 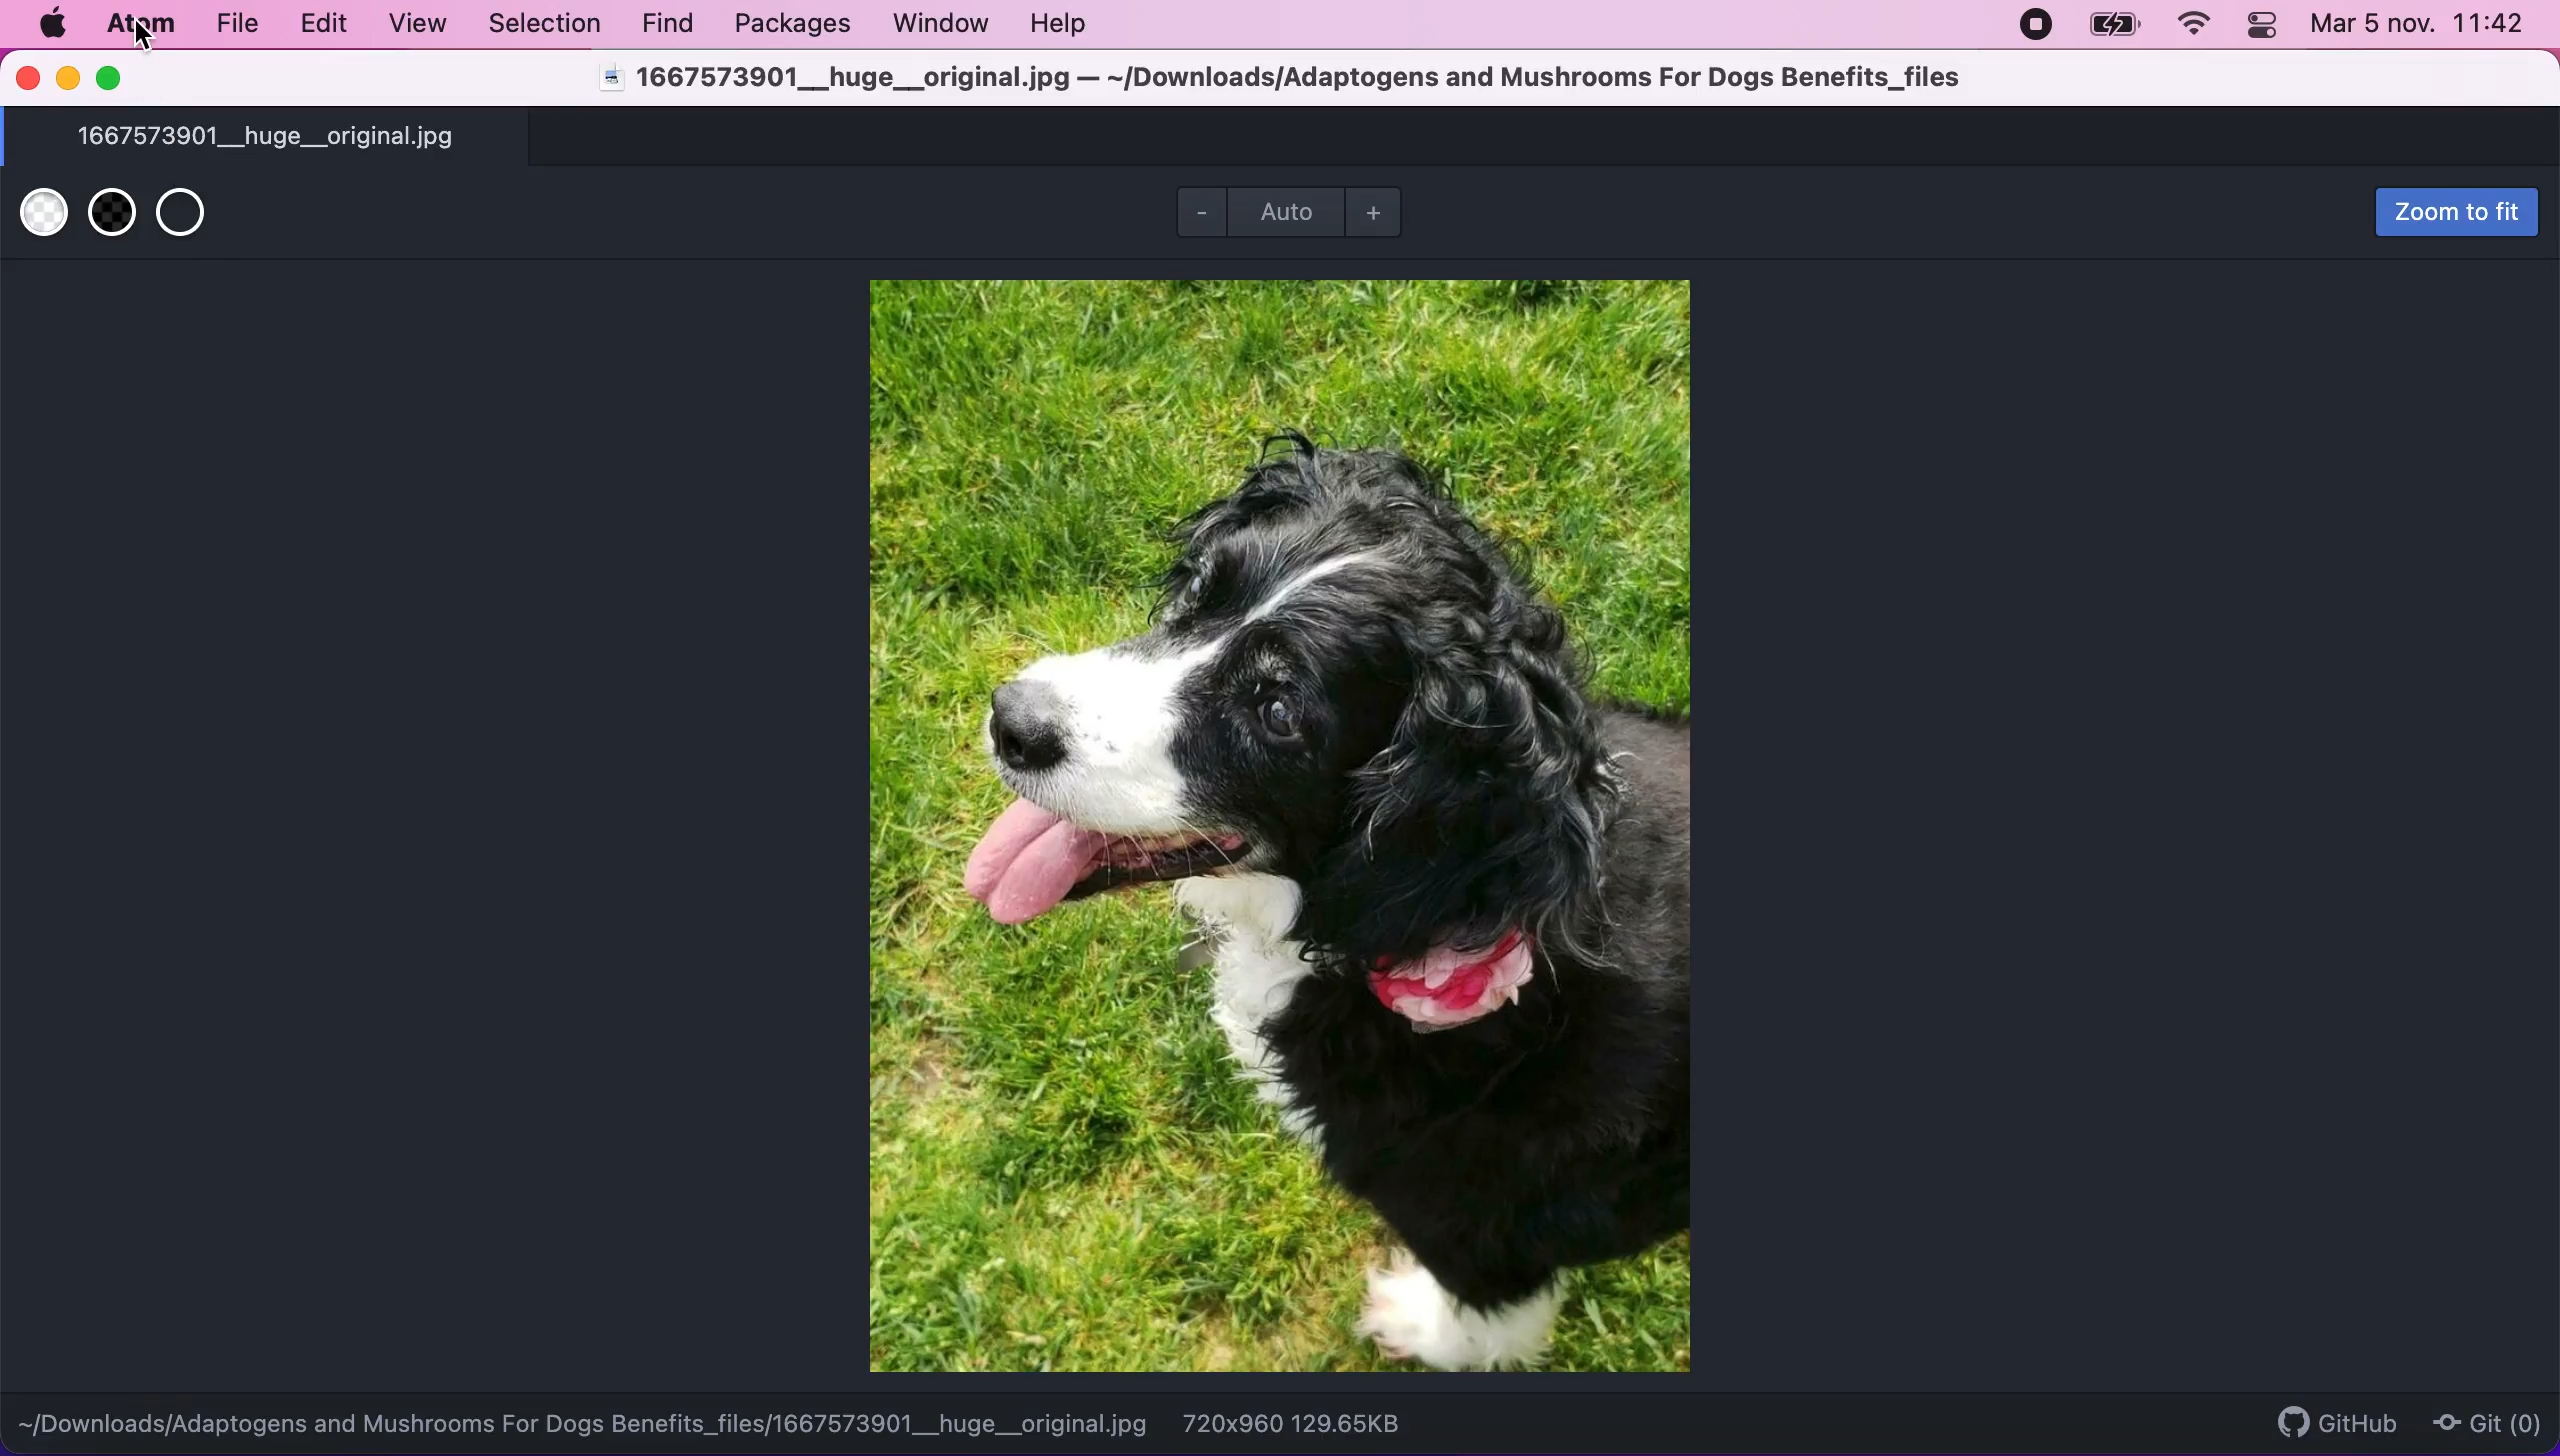 What do you see at coordinates (1070, 27) in the screenshot?
I see `help` at bounding box center [1070, 27].